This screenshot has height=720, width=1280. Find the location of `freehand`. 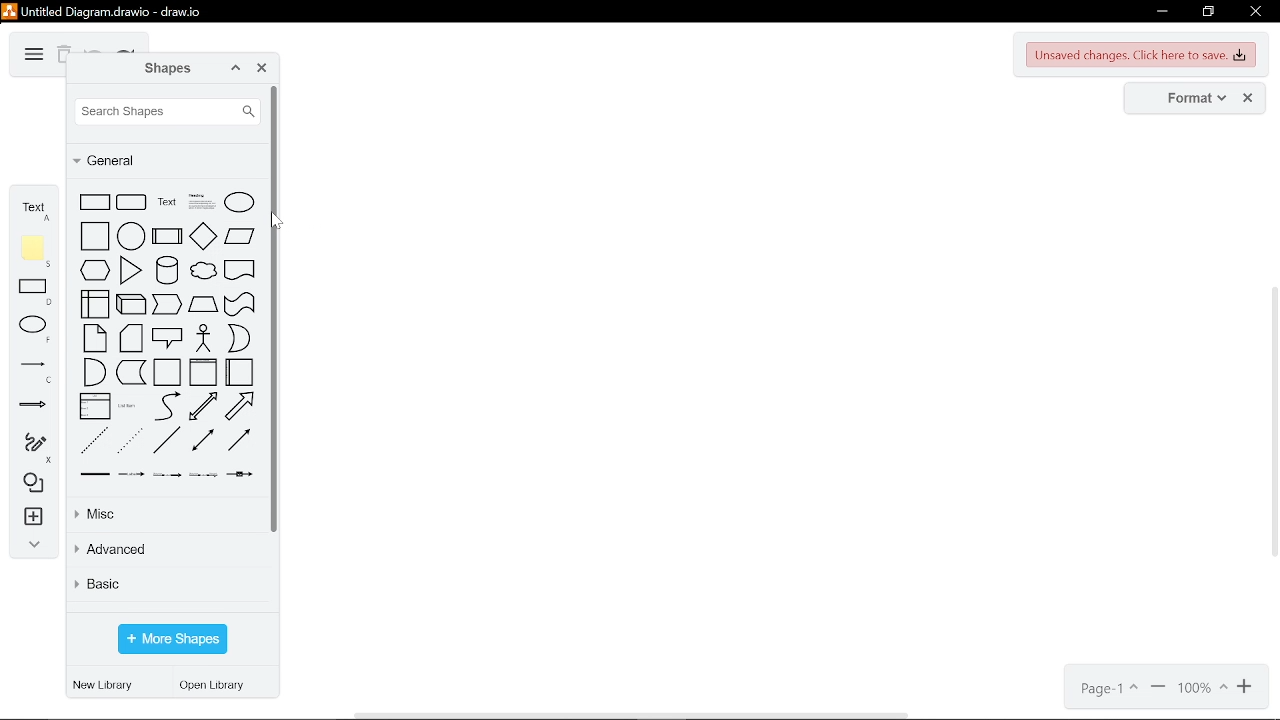

freehand is located at coordinates (30, 448).